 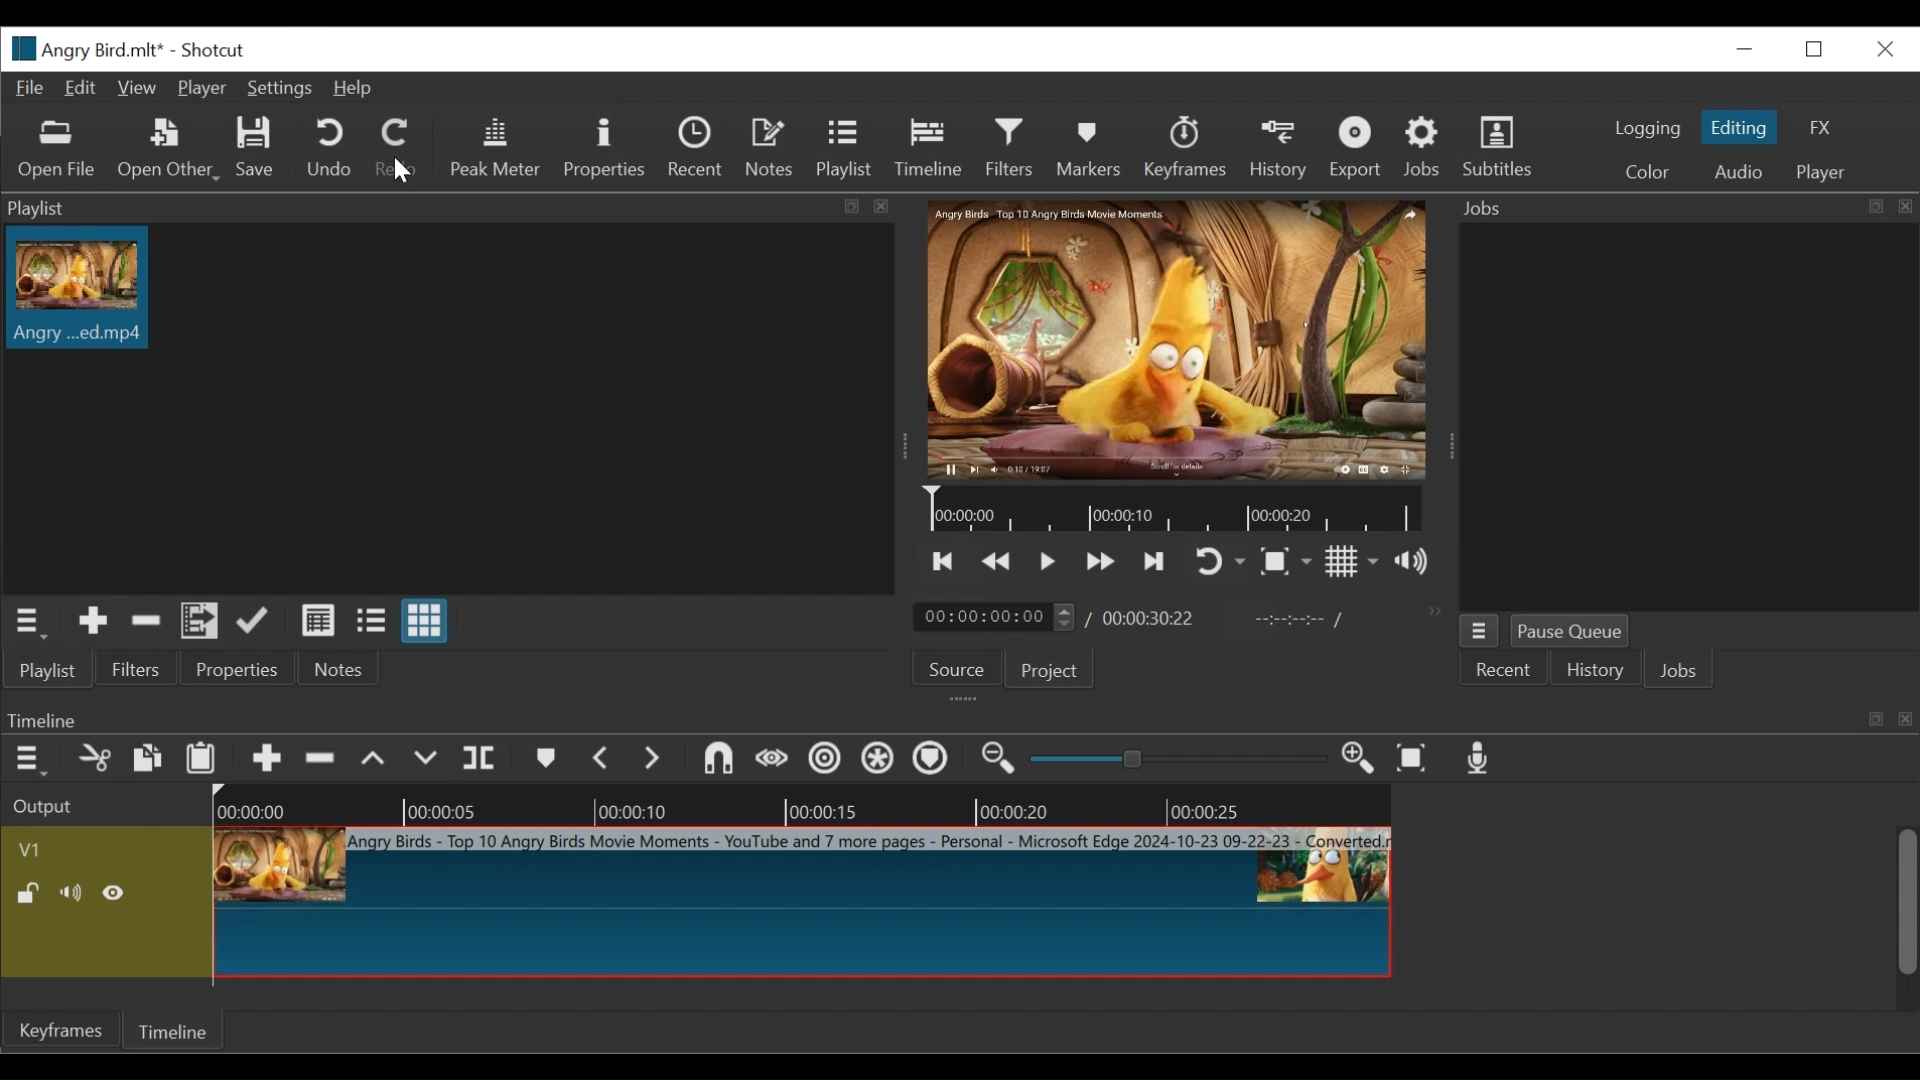 What do you see at coordinates (1352, 560) in the screenshot?
I see `Toggle display grid on the player` at bounding box center [1352, 560].